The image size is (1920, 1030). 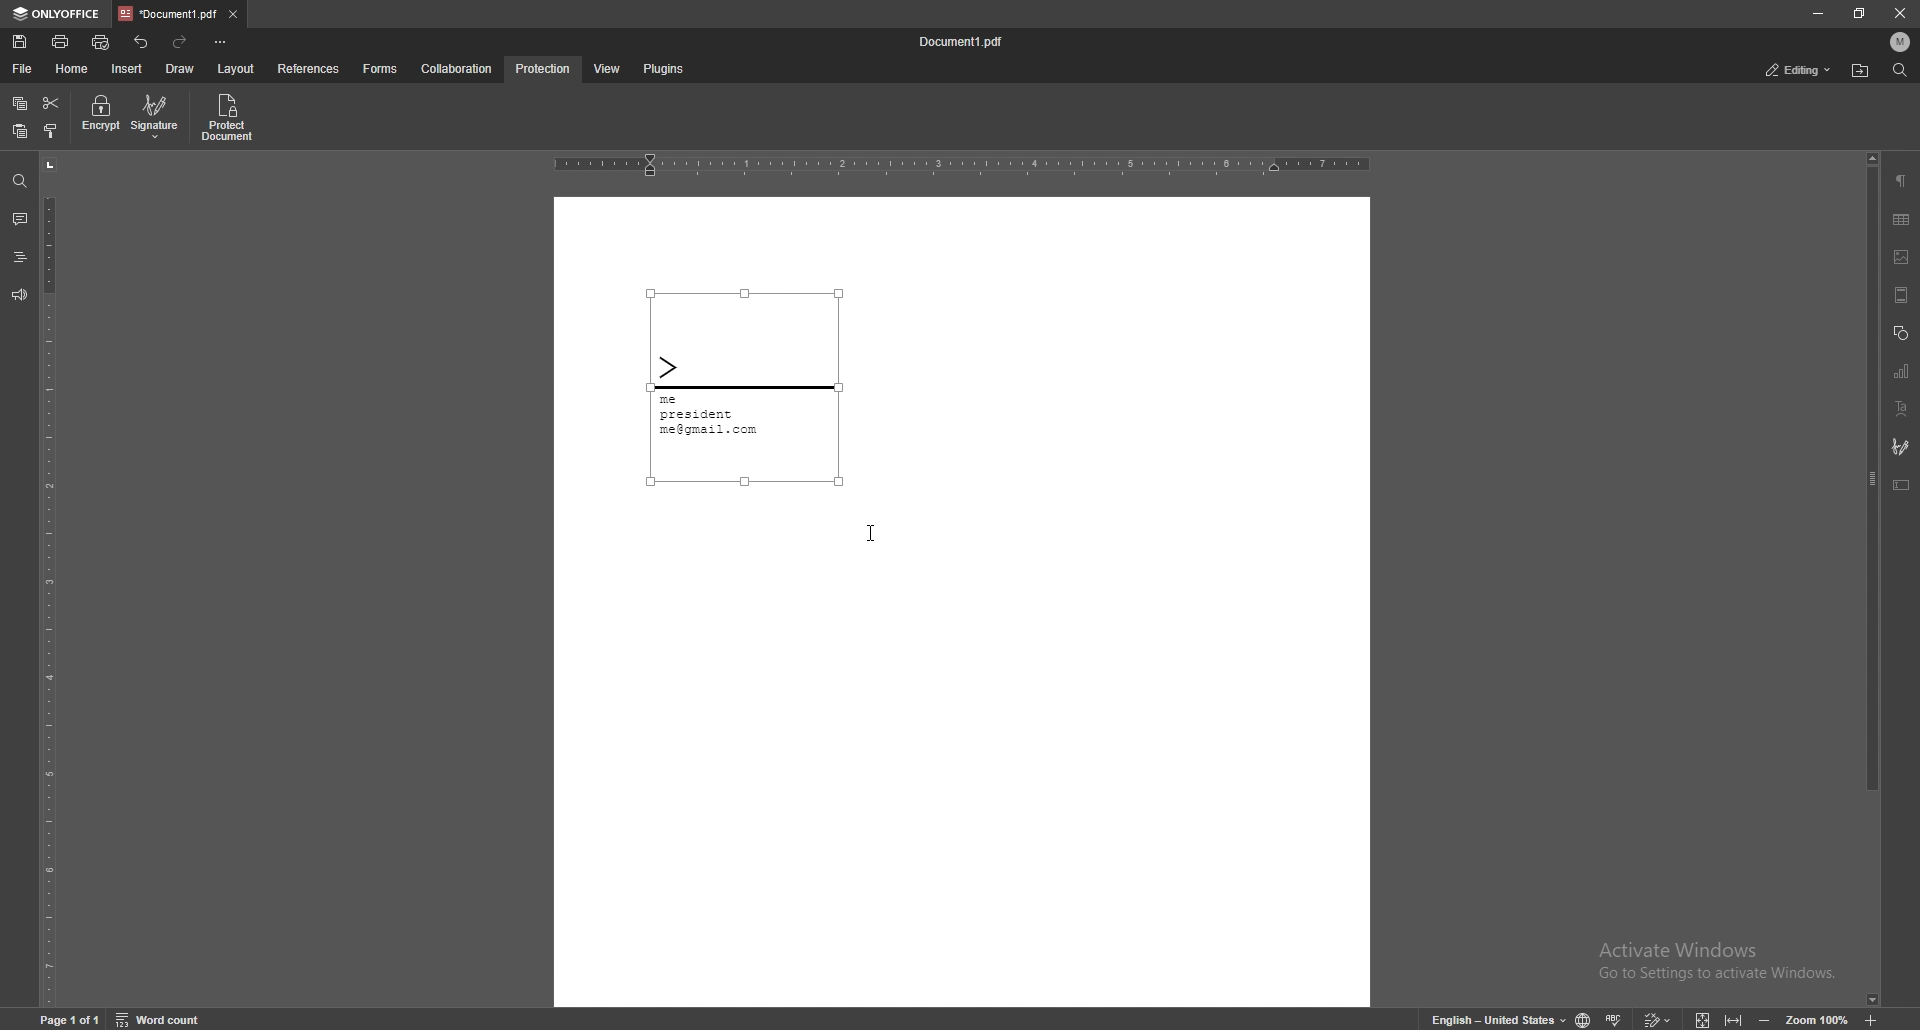 What do you see at coordinates (1901, 182) in the screenshot?
I see `paragraph` at bounding box center [1901, 182].